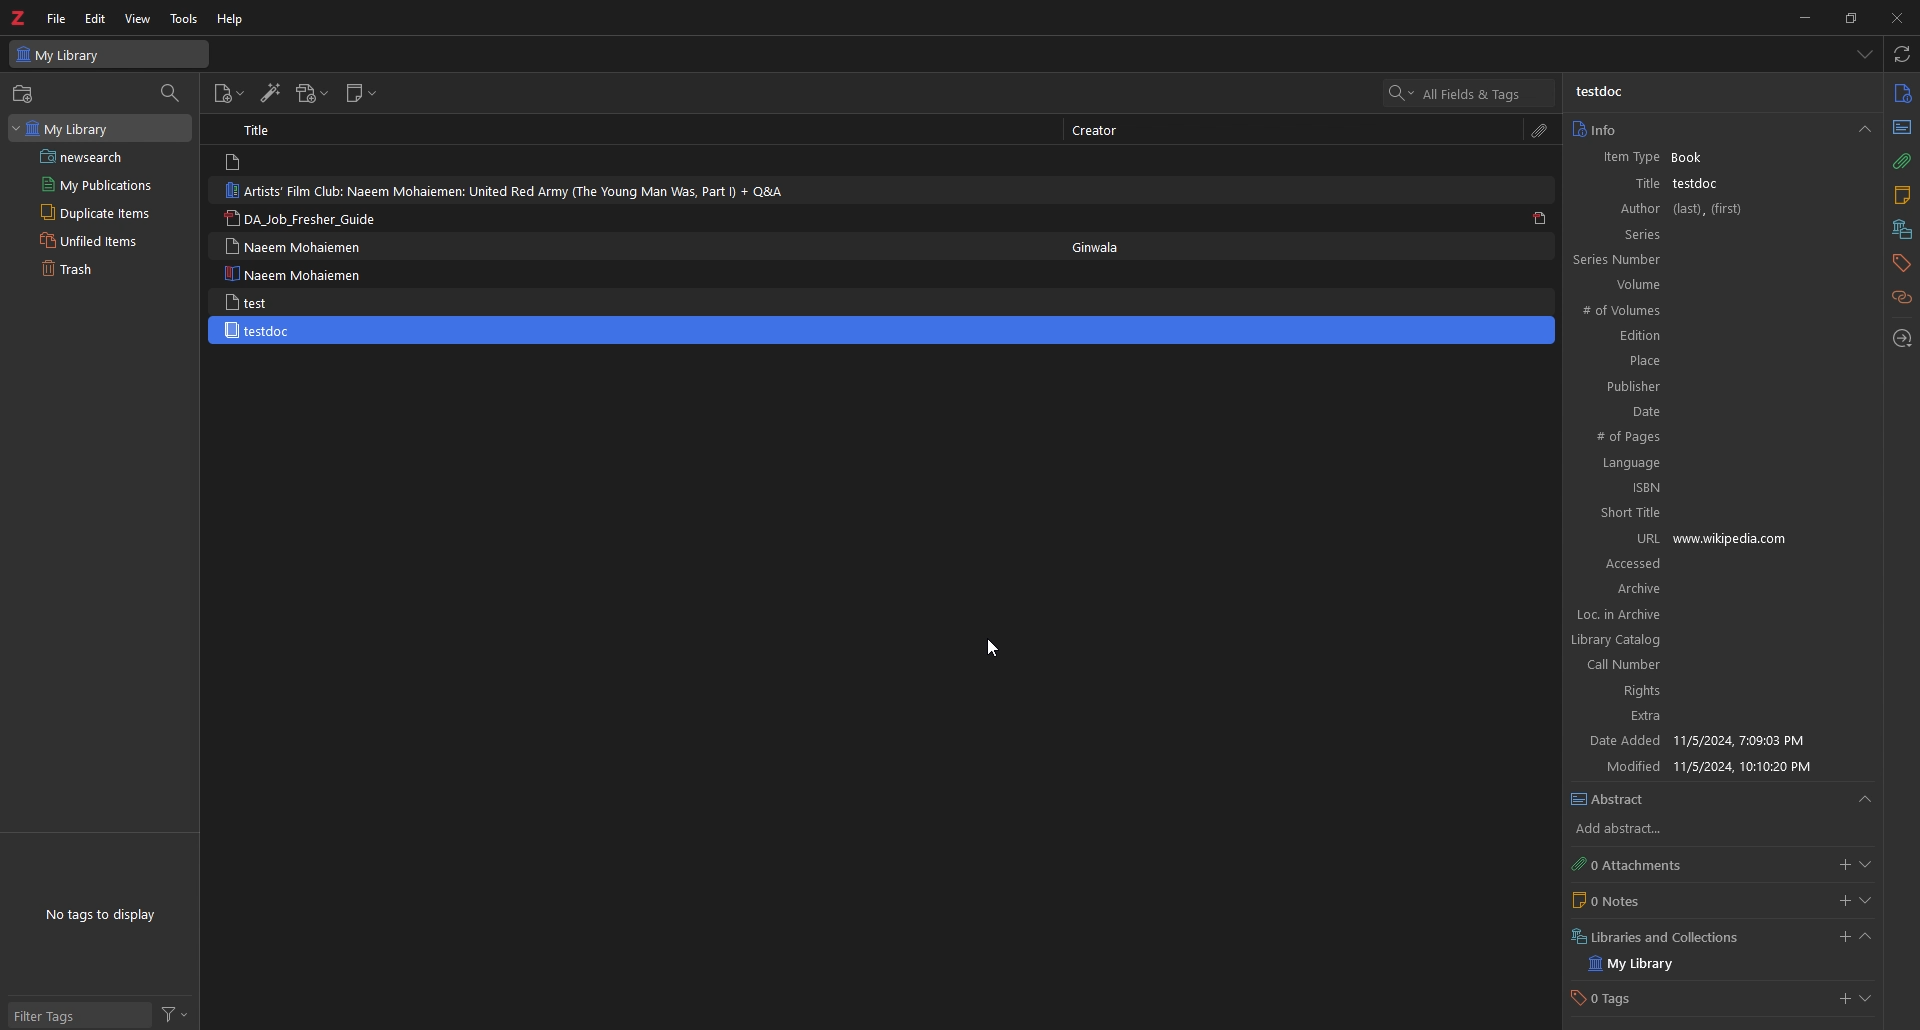  Describe the element at coordinates (1641, 966) in the screenshot. I see `my library` at that location.